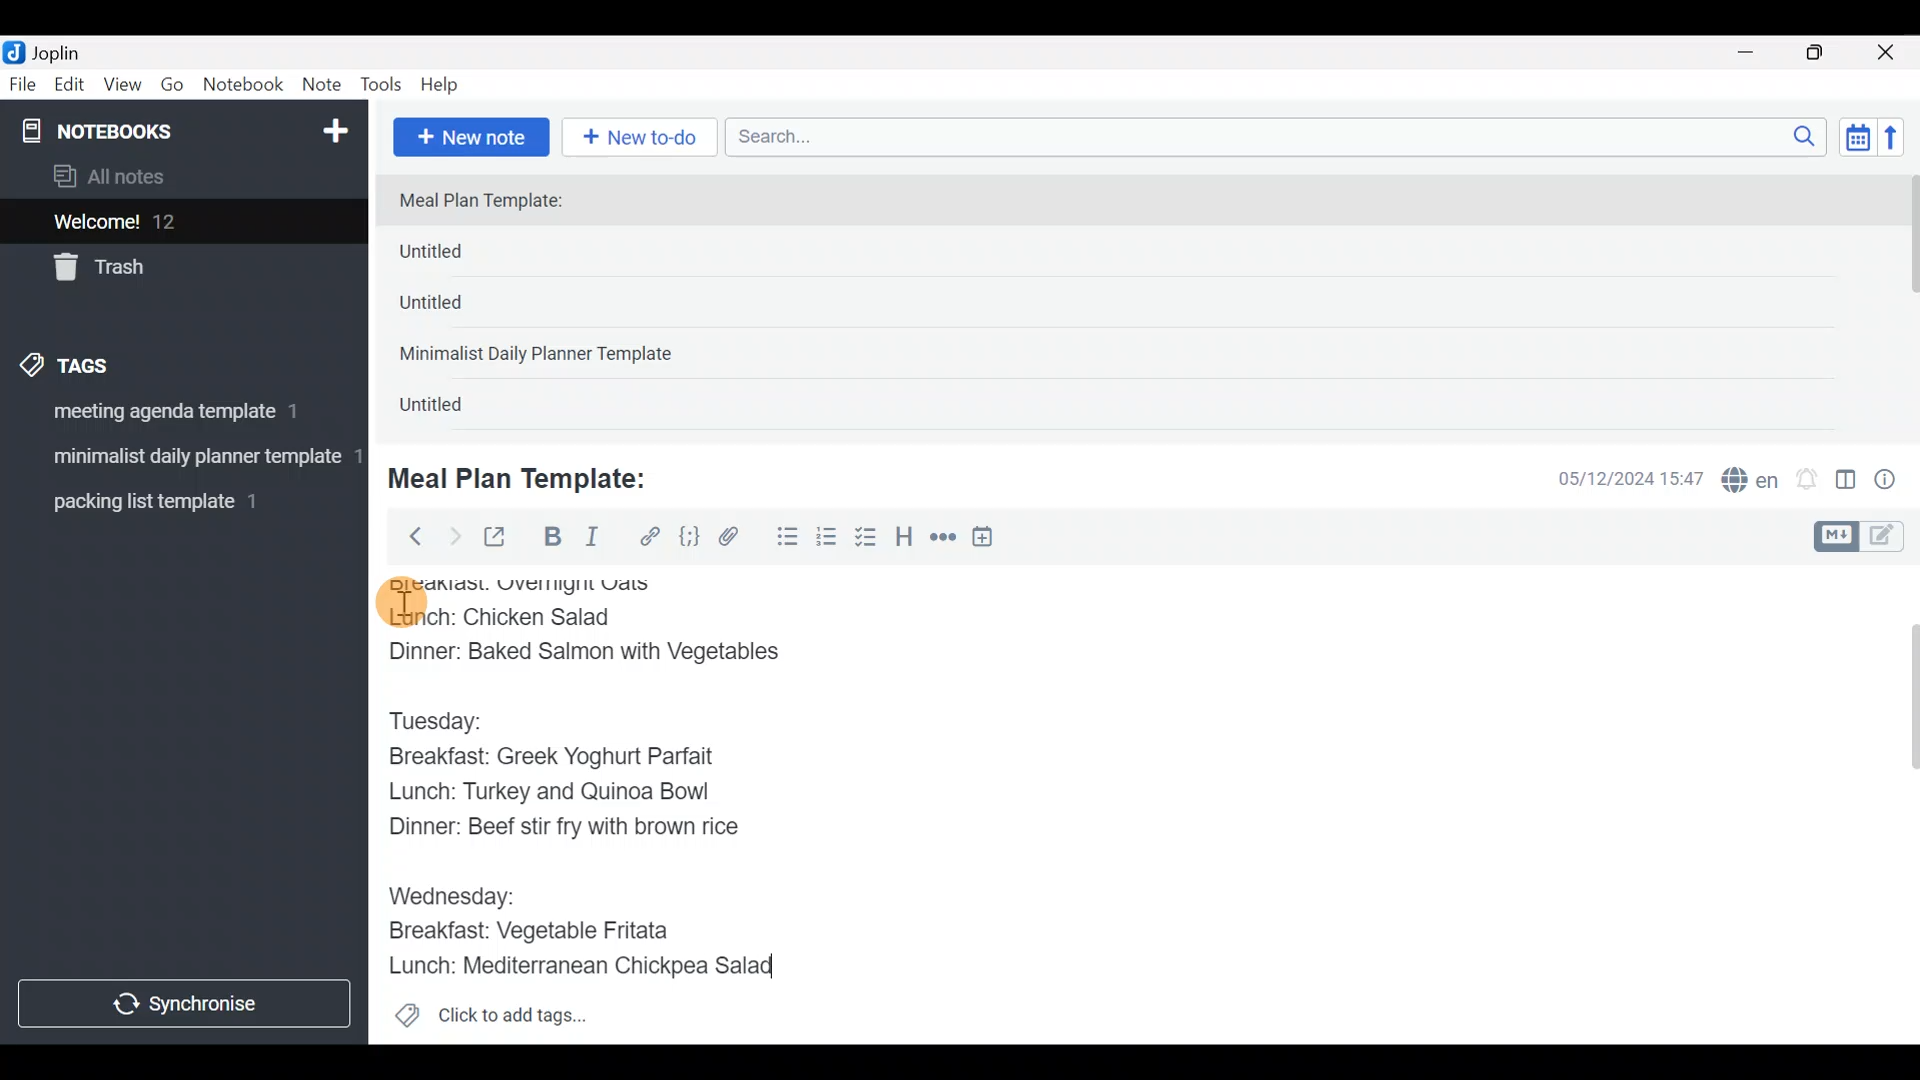  I want to click on Welcome!, so click(181, 223).